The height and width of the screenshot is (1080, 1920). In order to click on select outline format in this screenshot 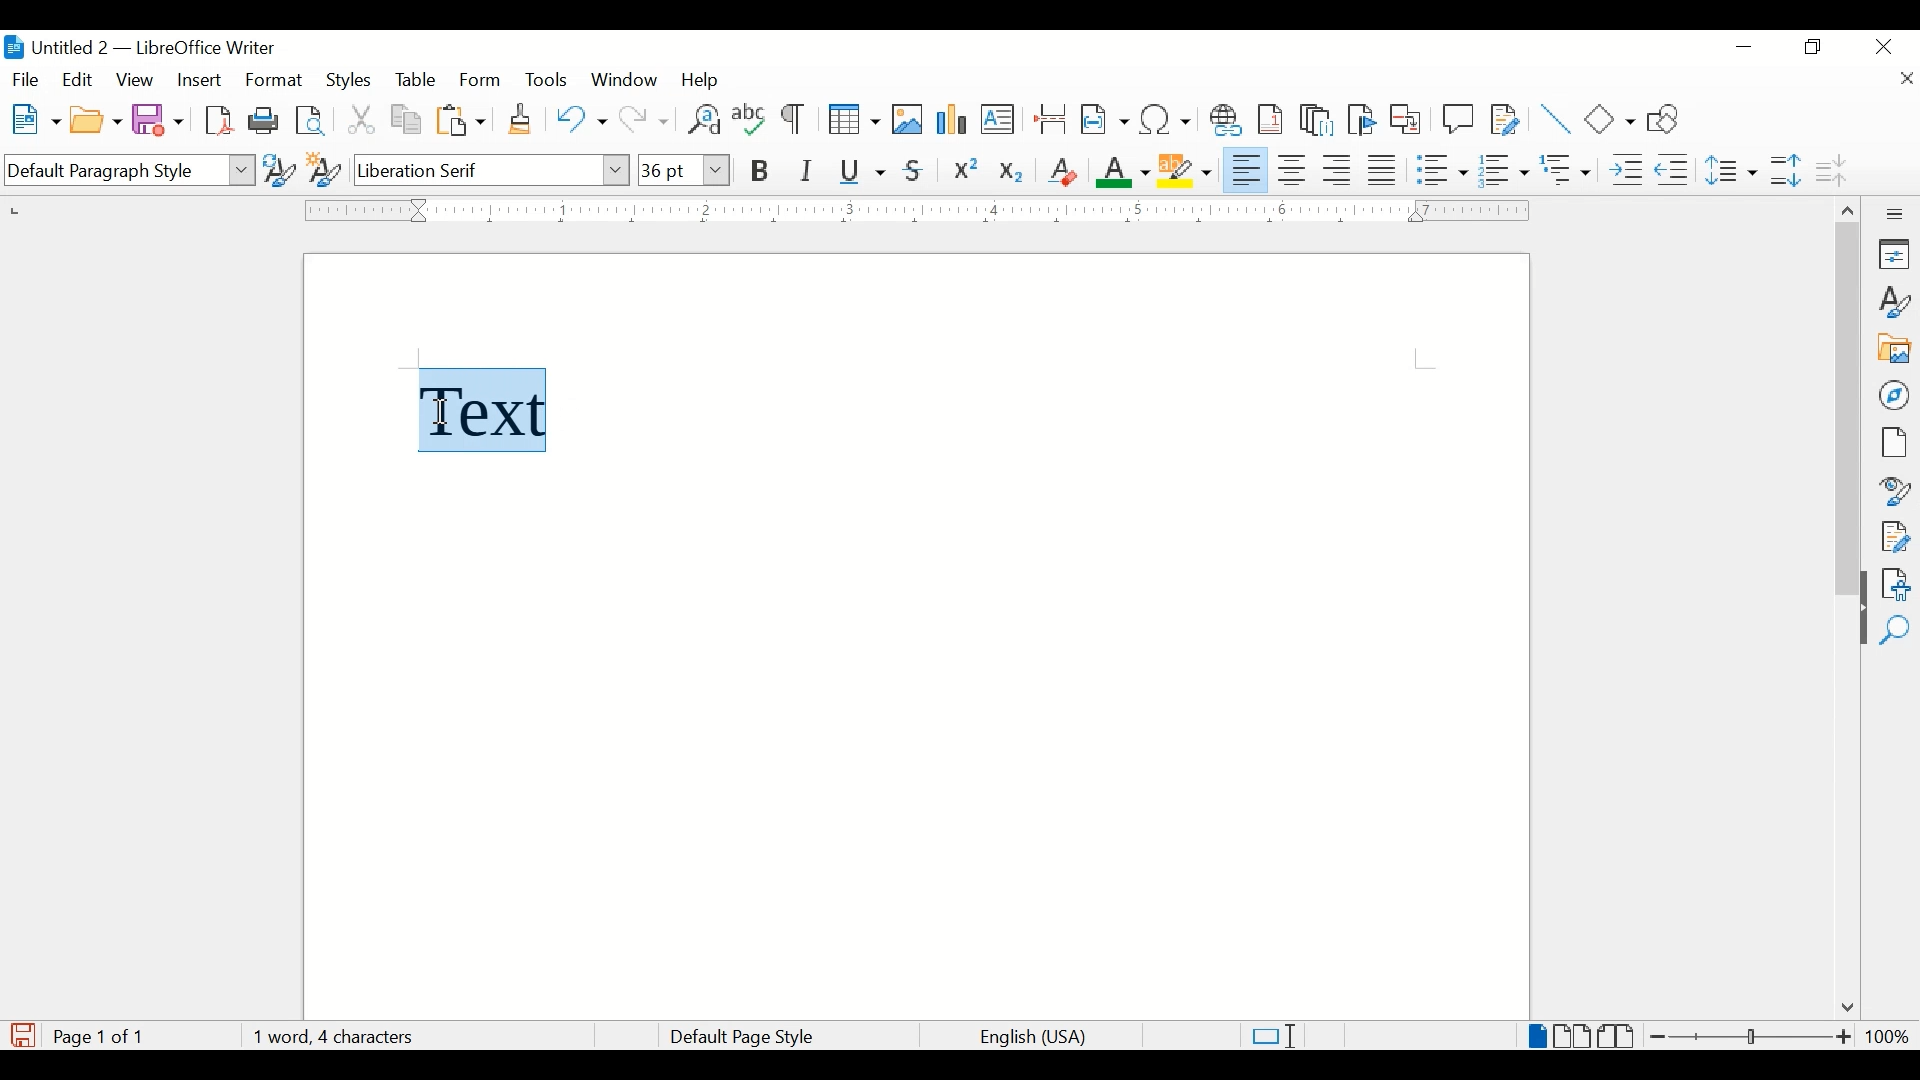, I will do `click(1567, 170)`.